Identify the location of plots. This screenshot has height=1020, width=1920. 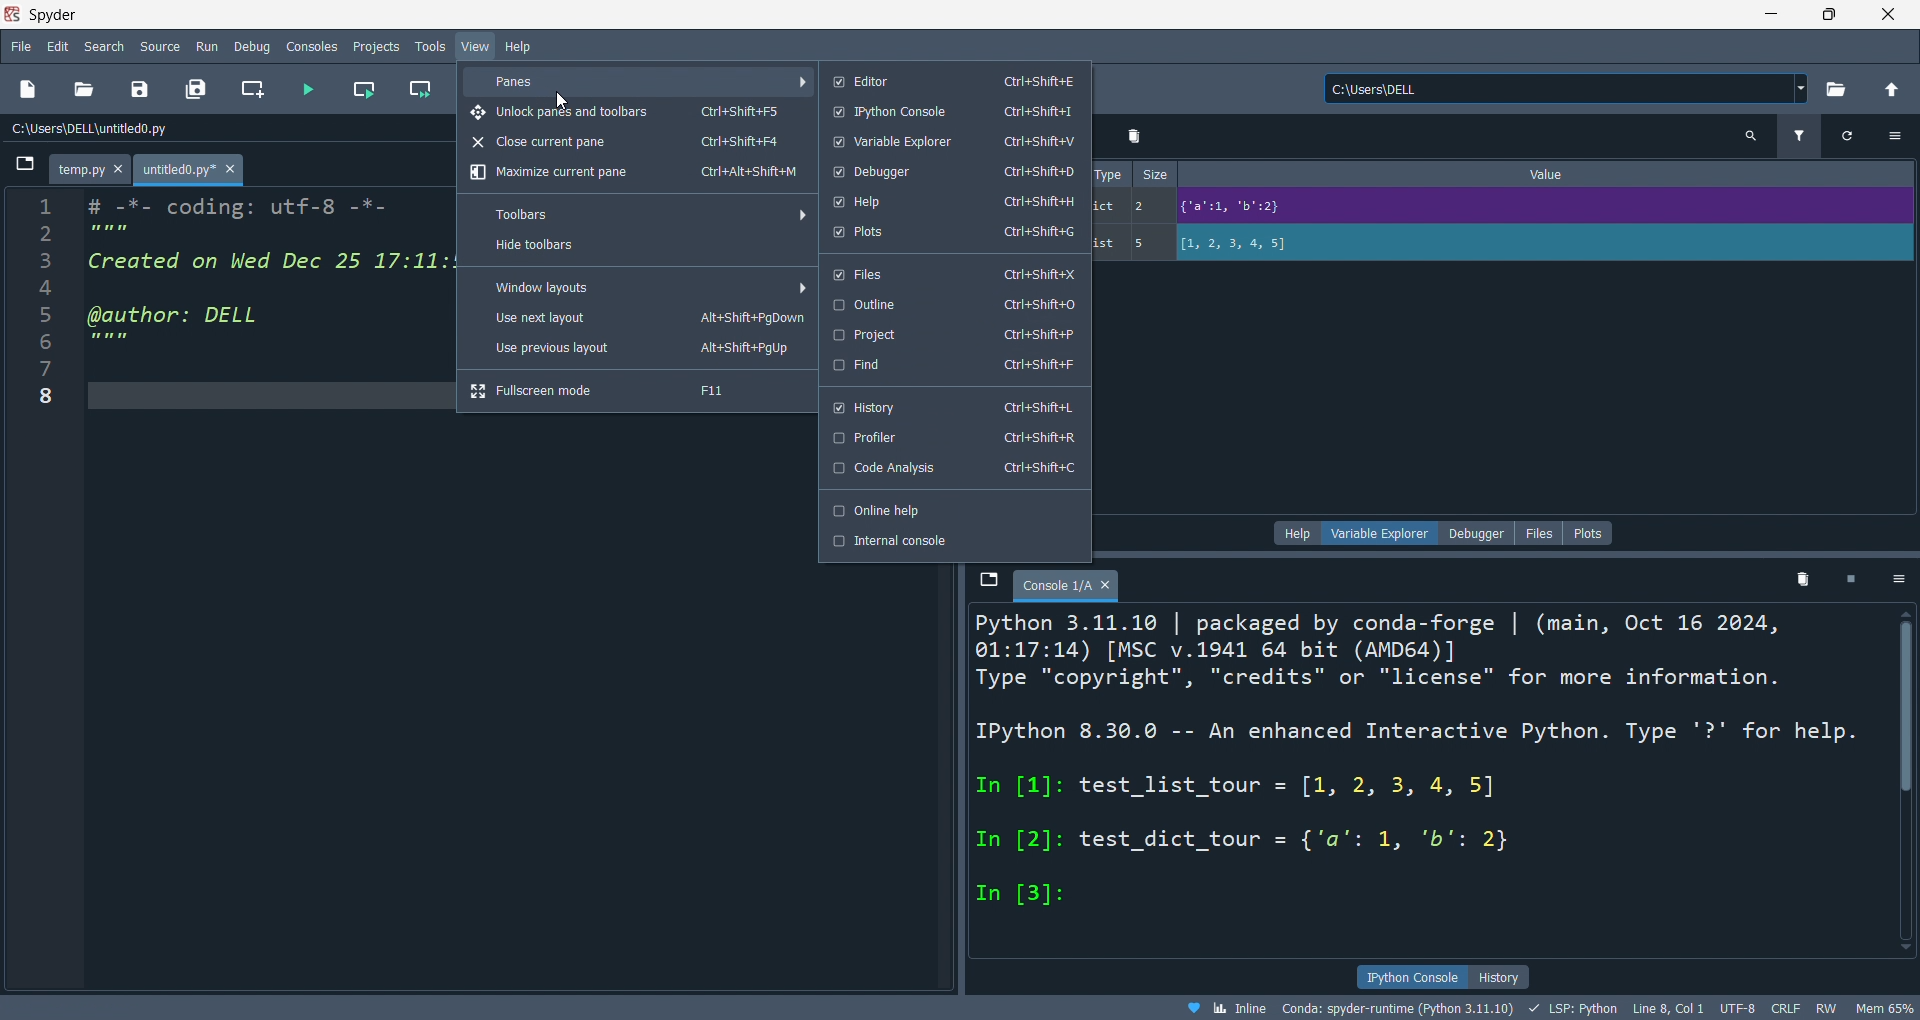
(1587, 533).